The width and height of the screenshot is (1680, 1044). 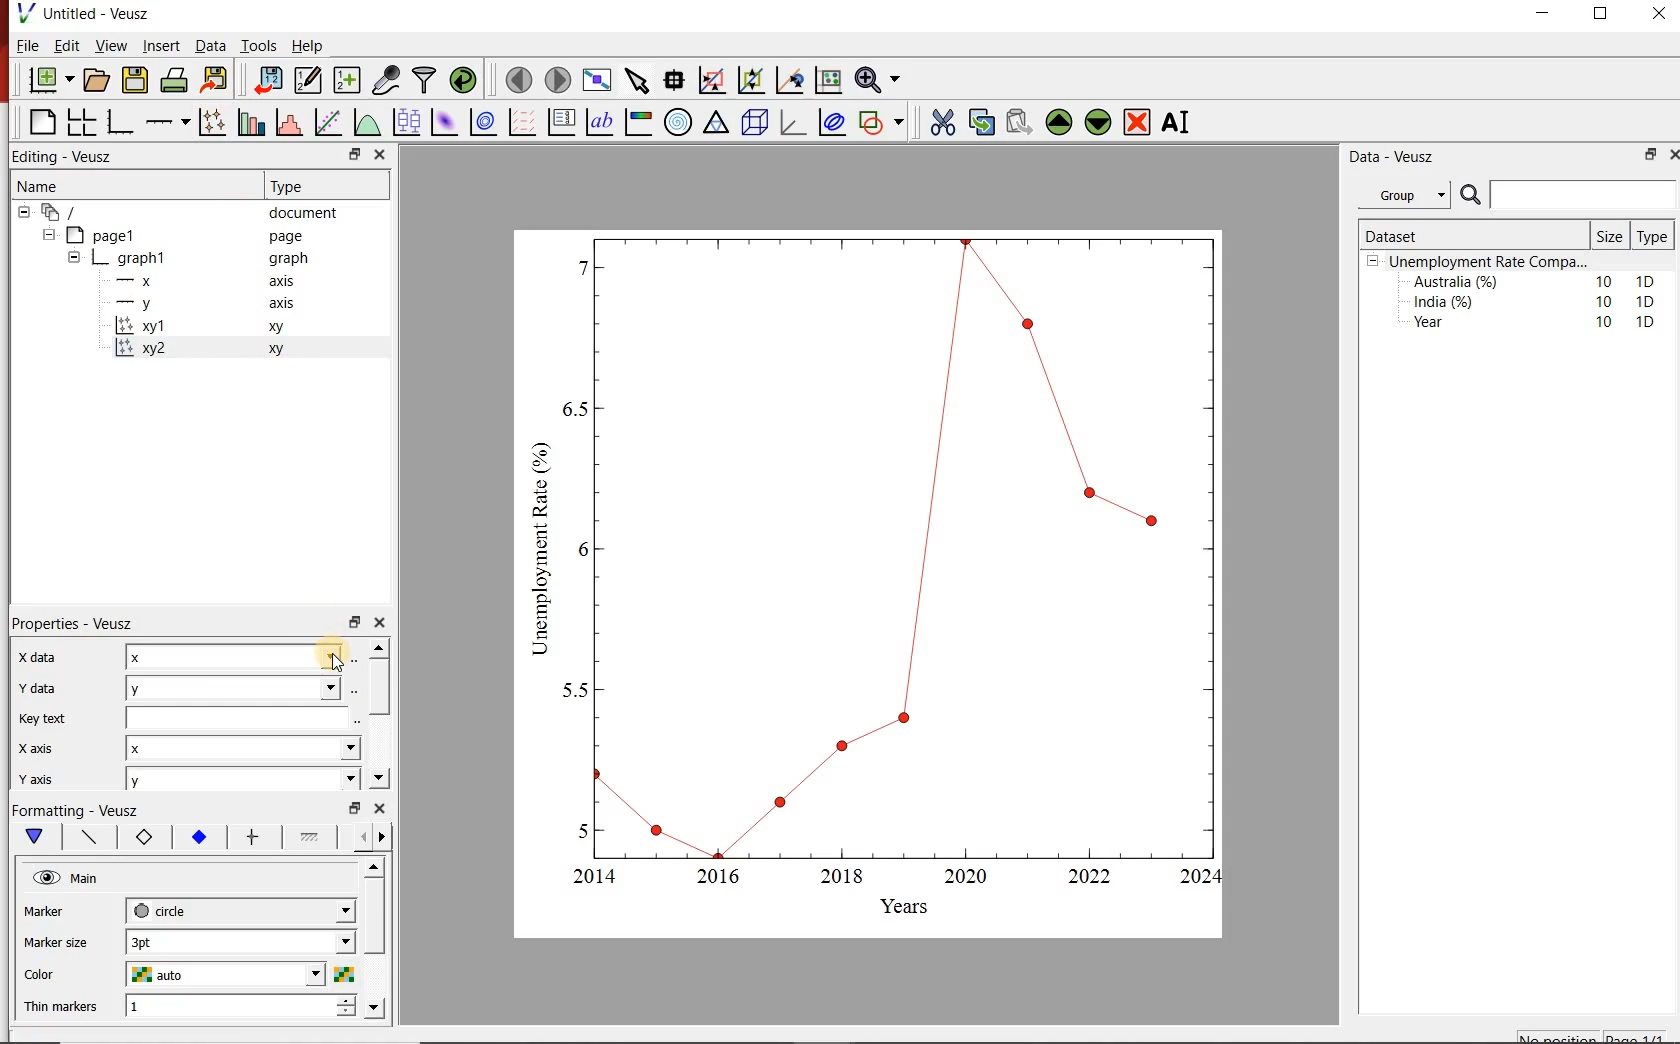 What do you see at coordinates (1674, 153) in the screenshot?
I see `close` at bounding box center [1674, 153].